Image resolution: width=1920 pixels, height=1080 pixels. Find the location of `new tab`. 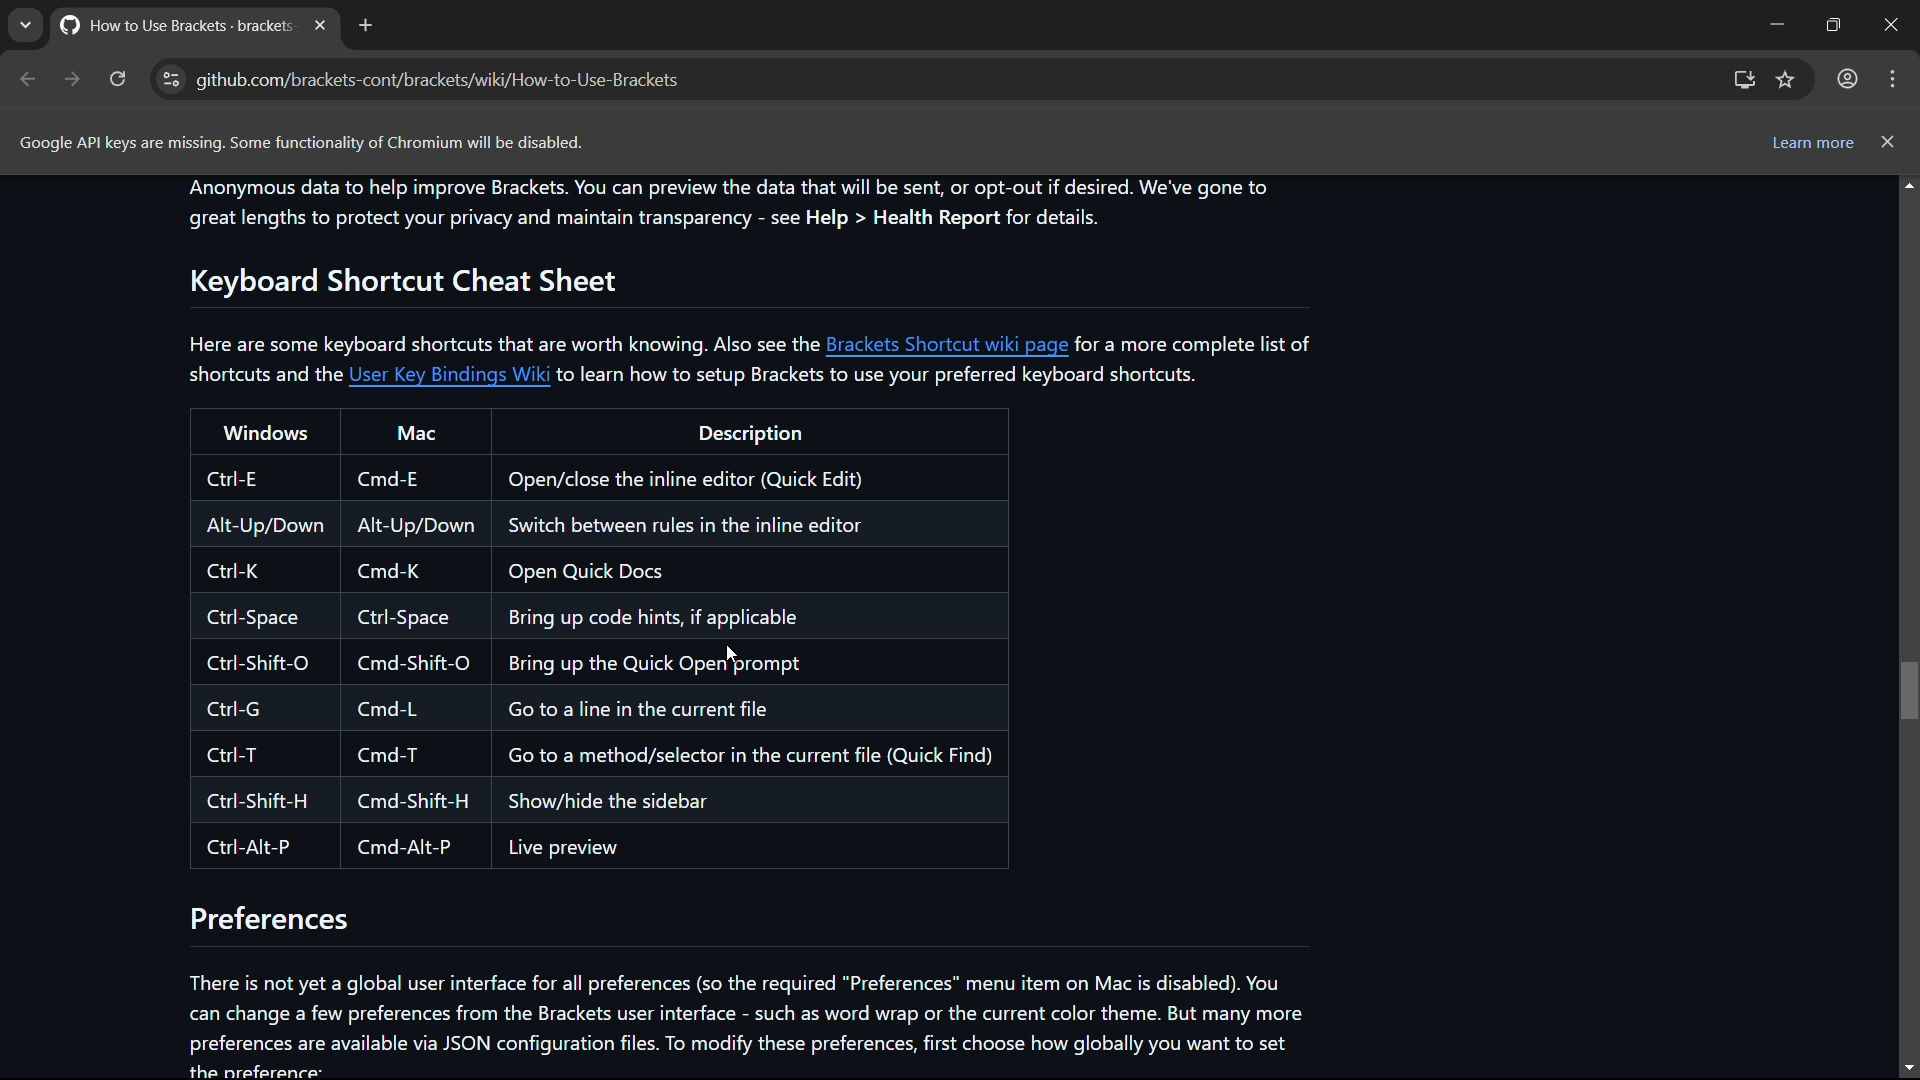

new tab is located at coordinates (364, 25).